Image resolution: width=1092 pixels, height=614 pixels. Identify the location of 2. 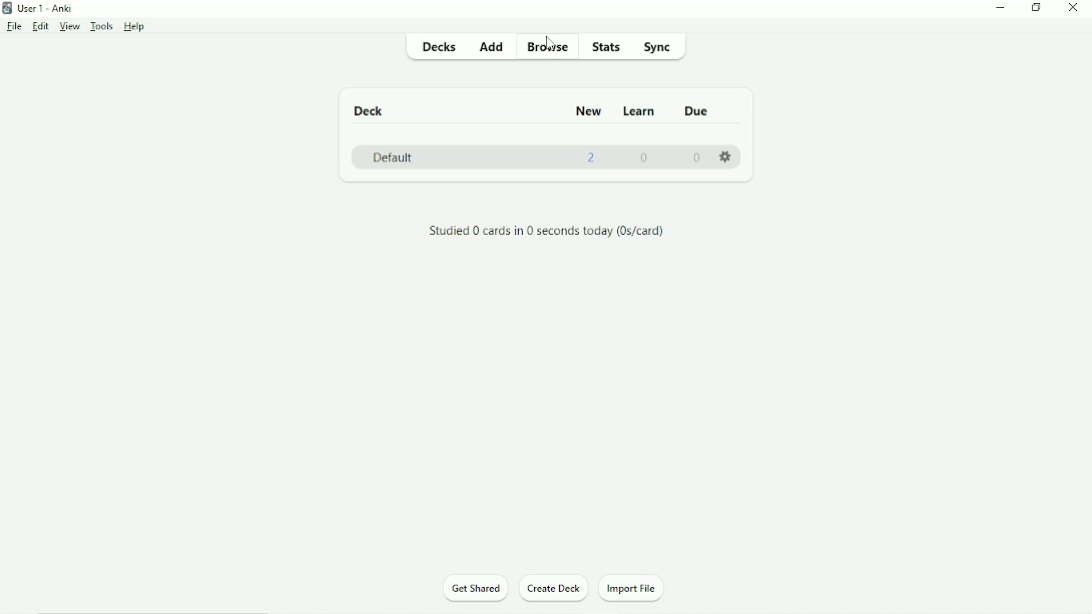
(591, 157).